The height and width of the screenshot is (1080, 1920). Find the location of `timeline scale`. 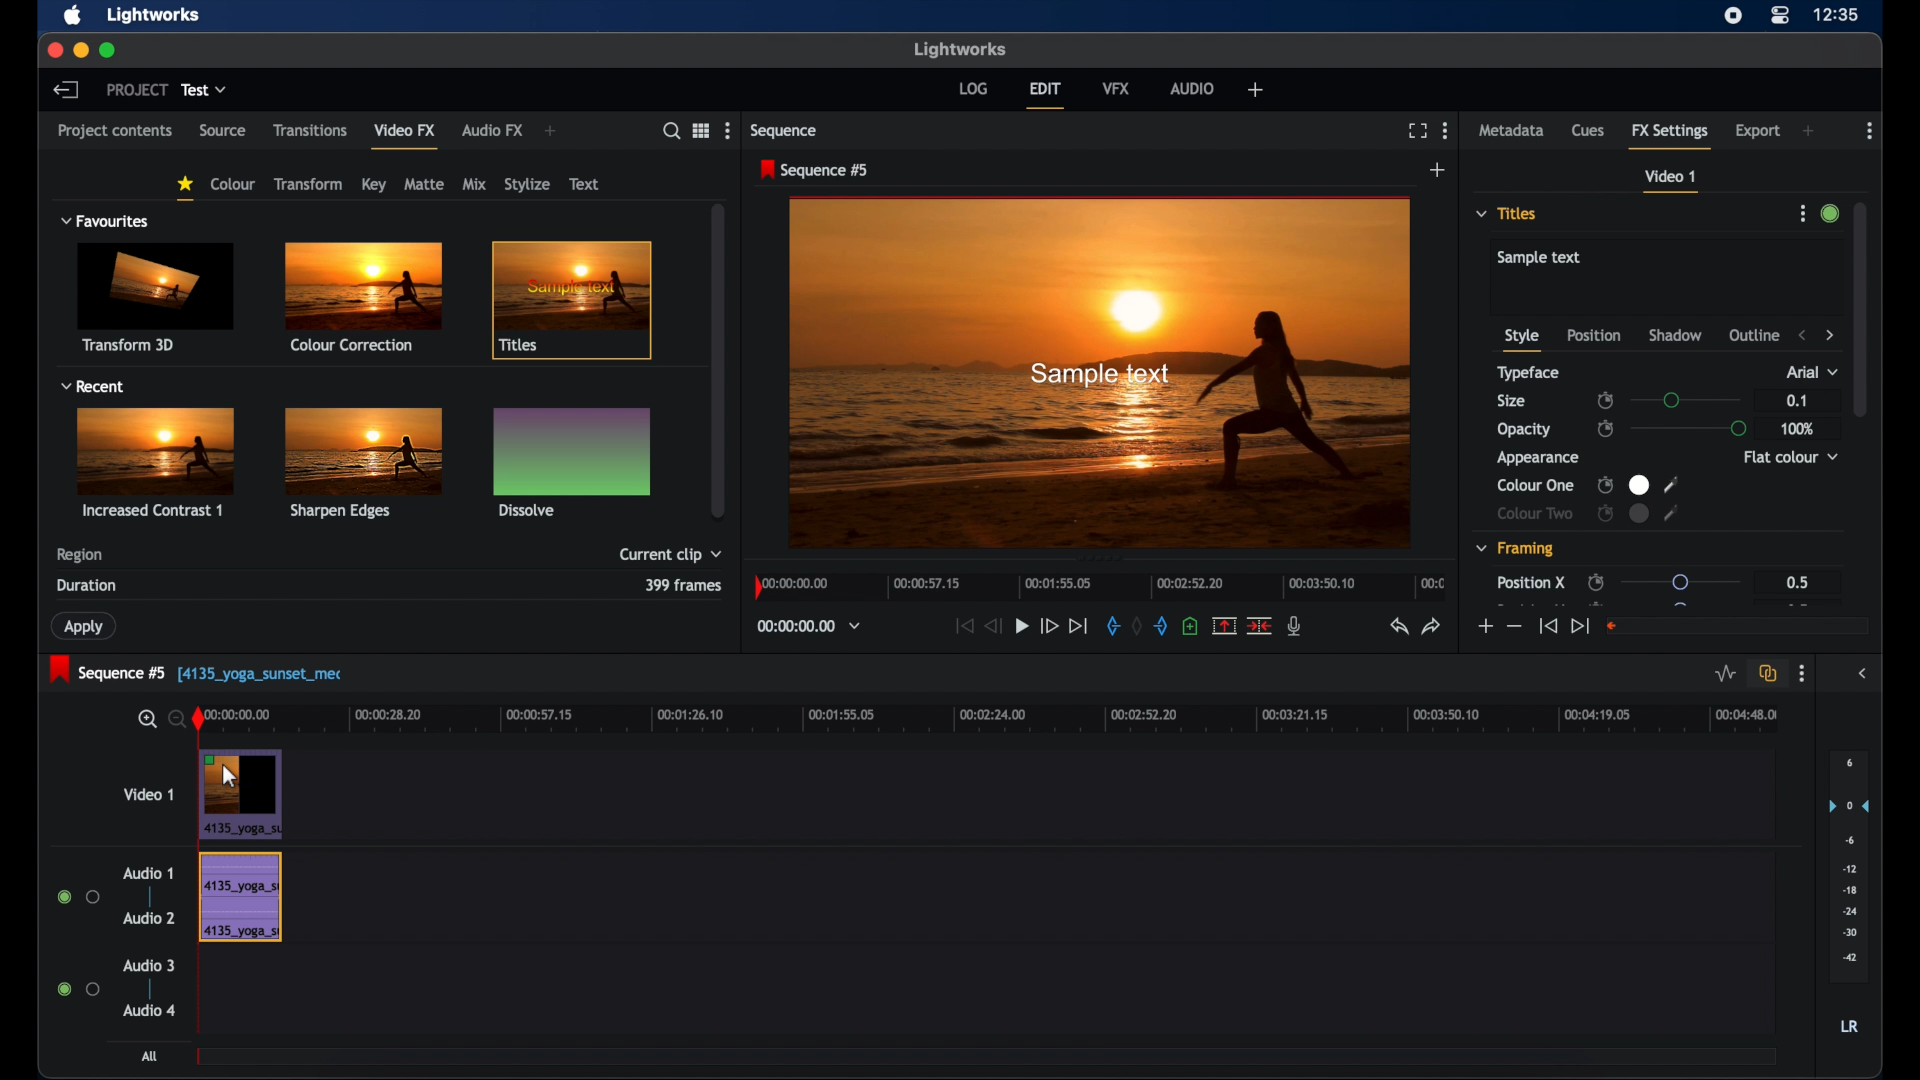

timeline scale is located at coordinates (1100, 586).